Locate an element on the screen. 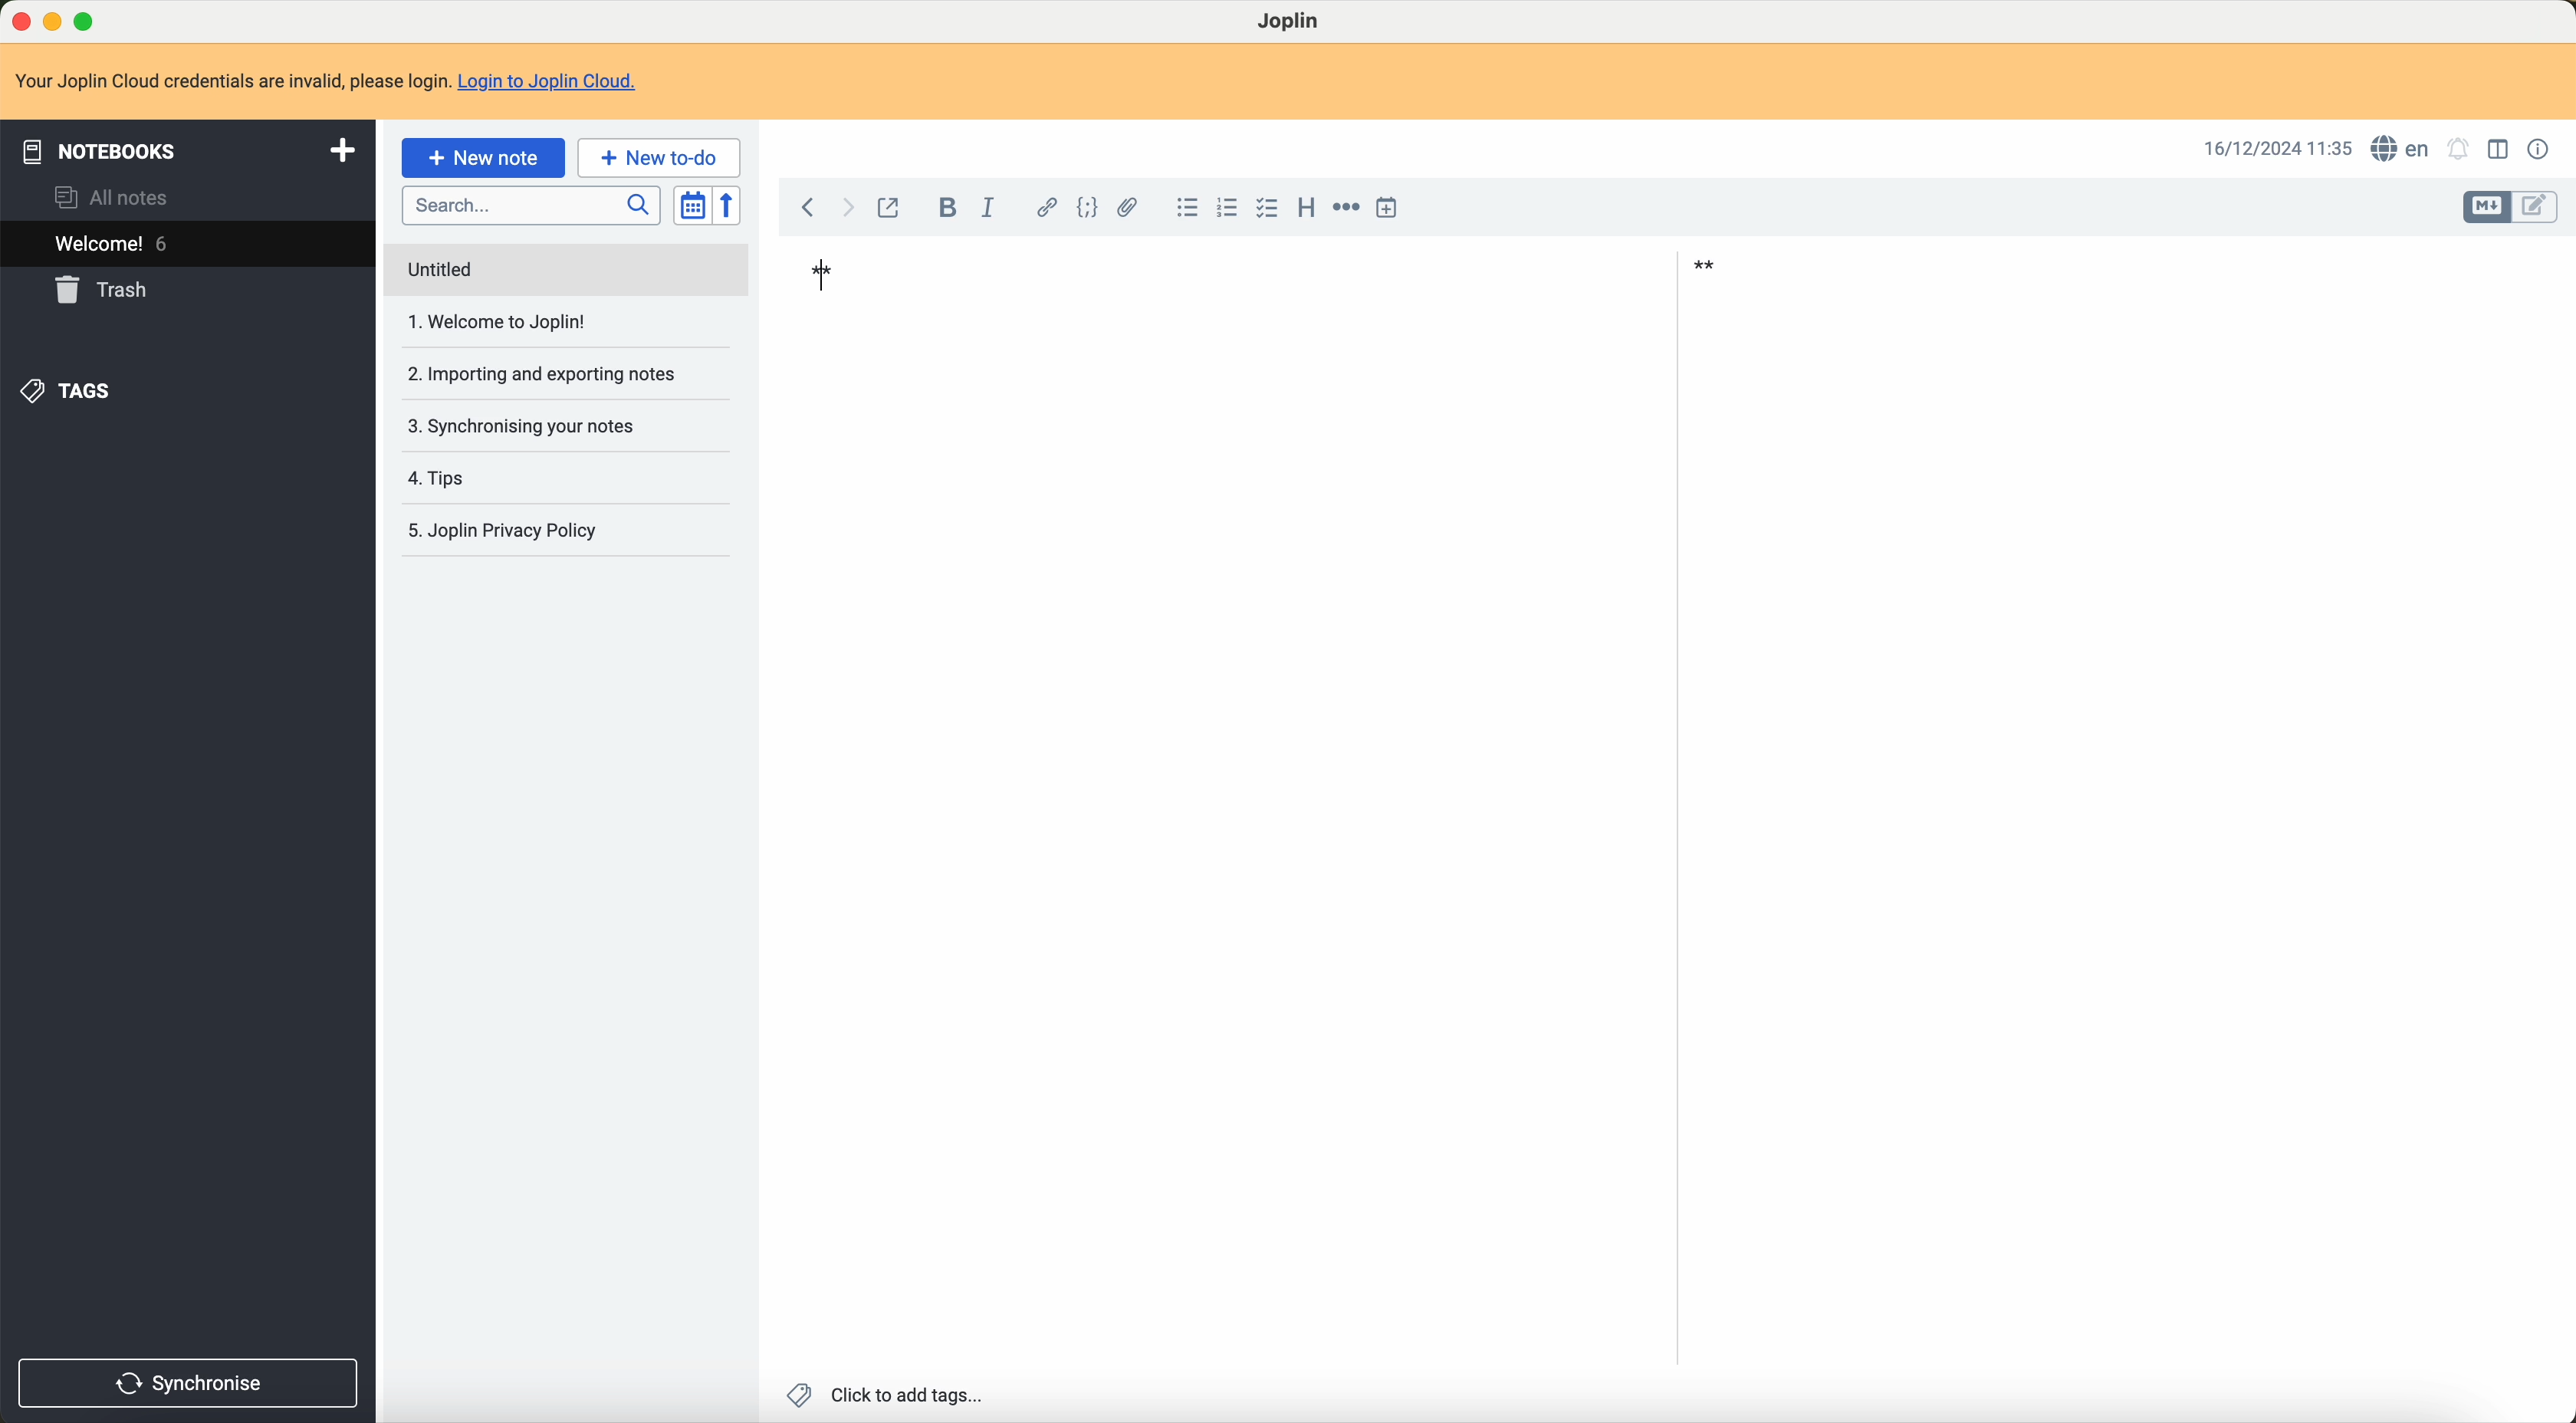  checkbox is located at coordinates (1267, 209).